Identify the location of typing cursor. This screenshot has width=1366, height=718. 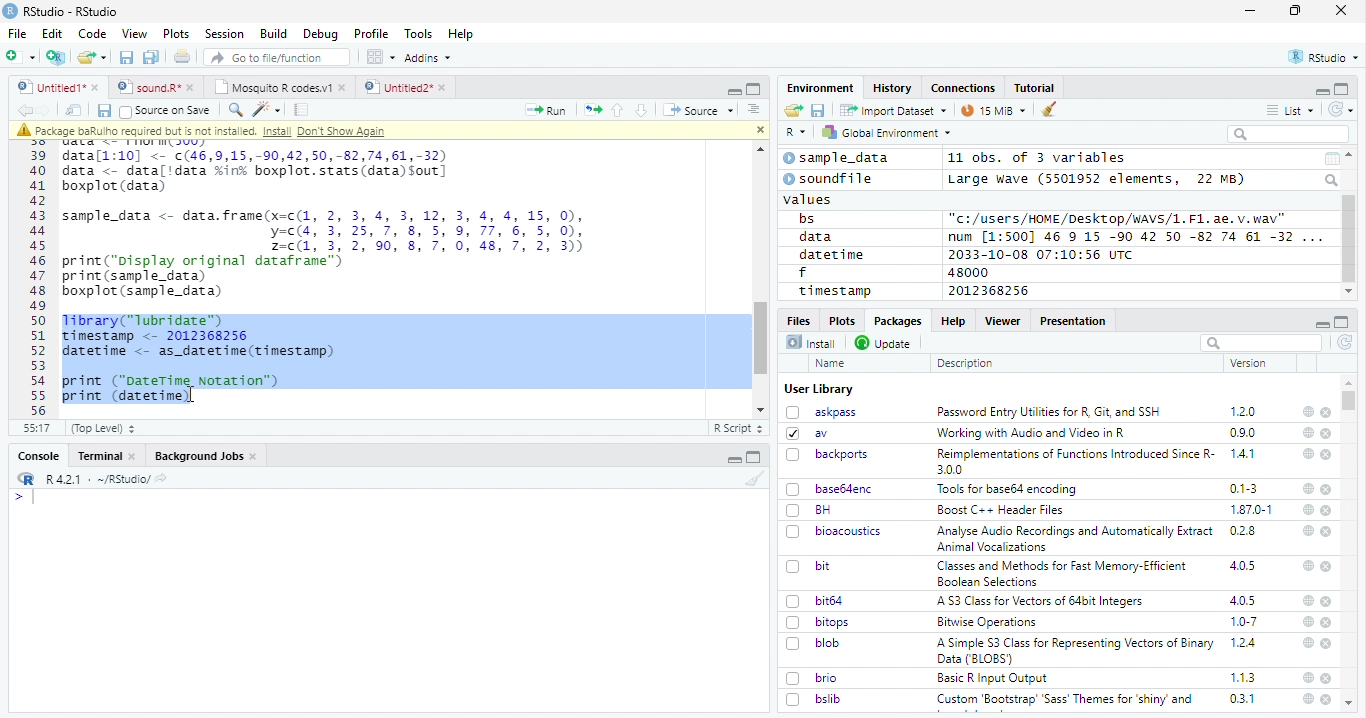
(24, 497).